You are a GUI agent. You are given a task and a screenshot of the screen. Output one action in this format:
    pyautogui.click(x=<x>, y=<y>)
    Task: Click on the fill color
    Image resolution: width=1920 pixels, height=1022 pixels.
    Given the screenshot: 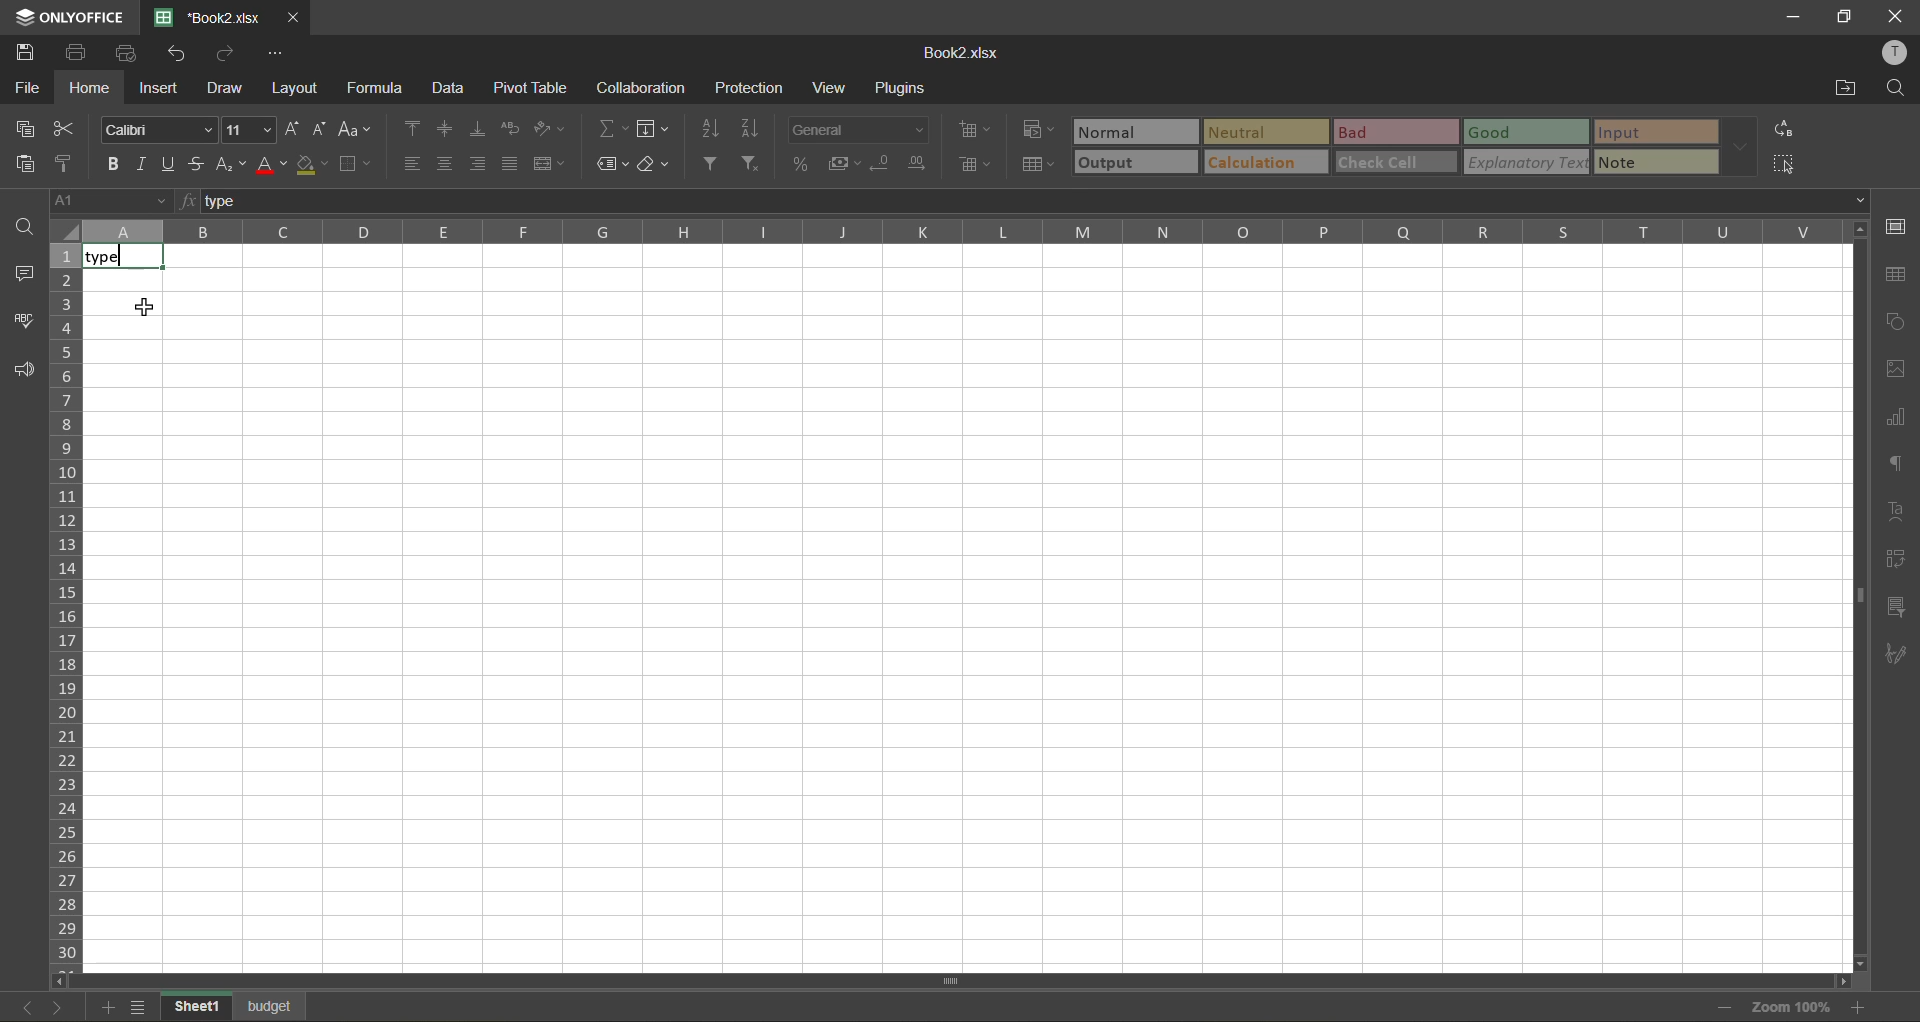 What is the action you would take?
    pyautogui.click(x=312, y=166)
    